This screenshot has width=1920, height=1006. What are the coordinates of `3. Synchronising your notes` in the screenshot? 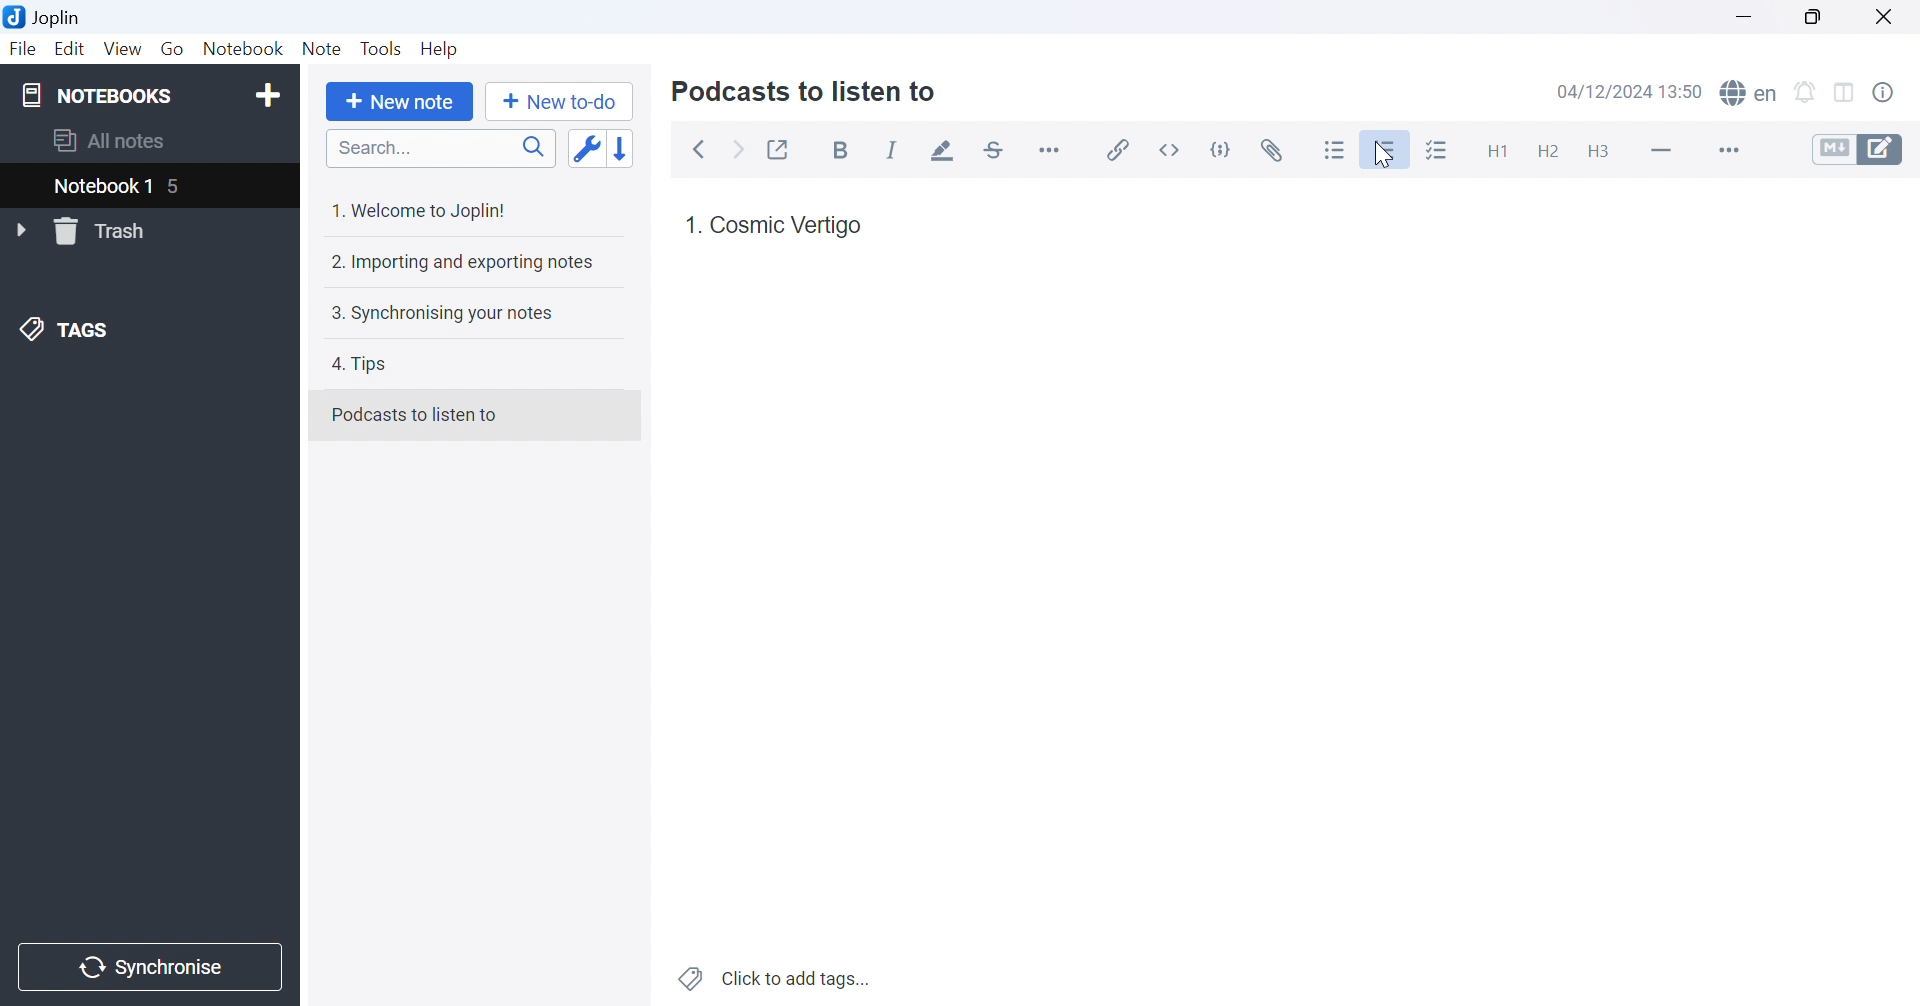 It's located at (442, 316).